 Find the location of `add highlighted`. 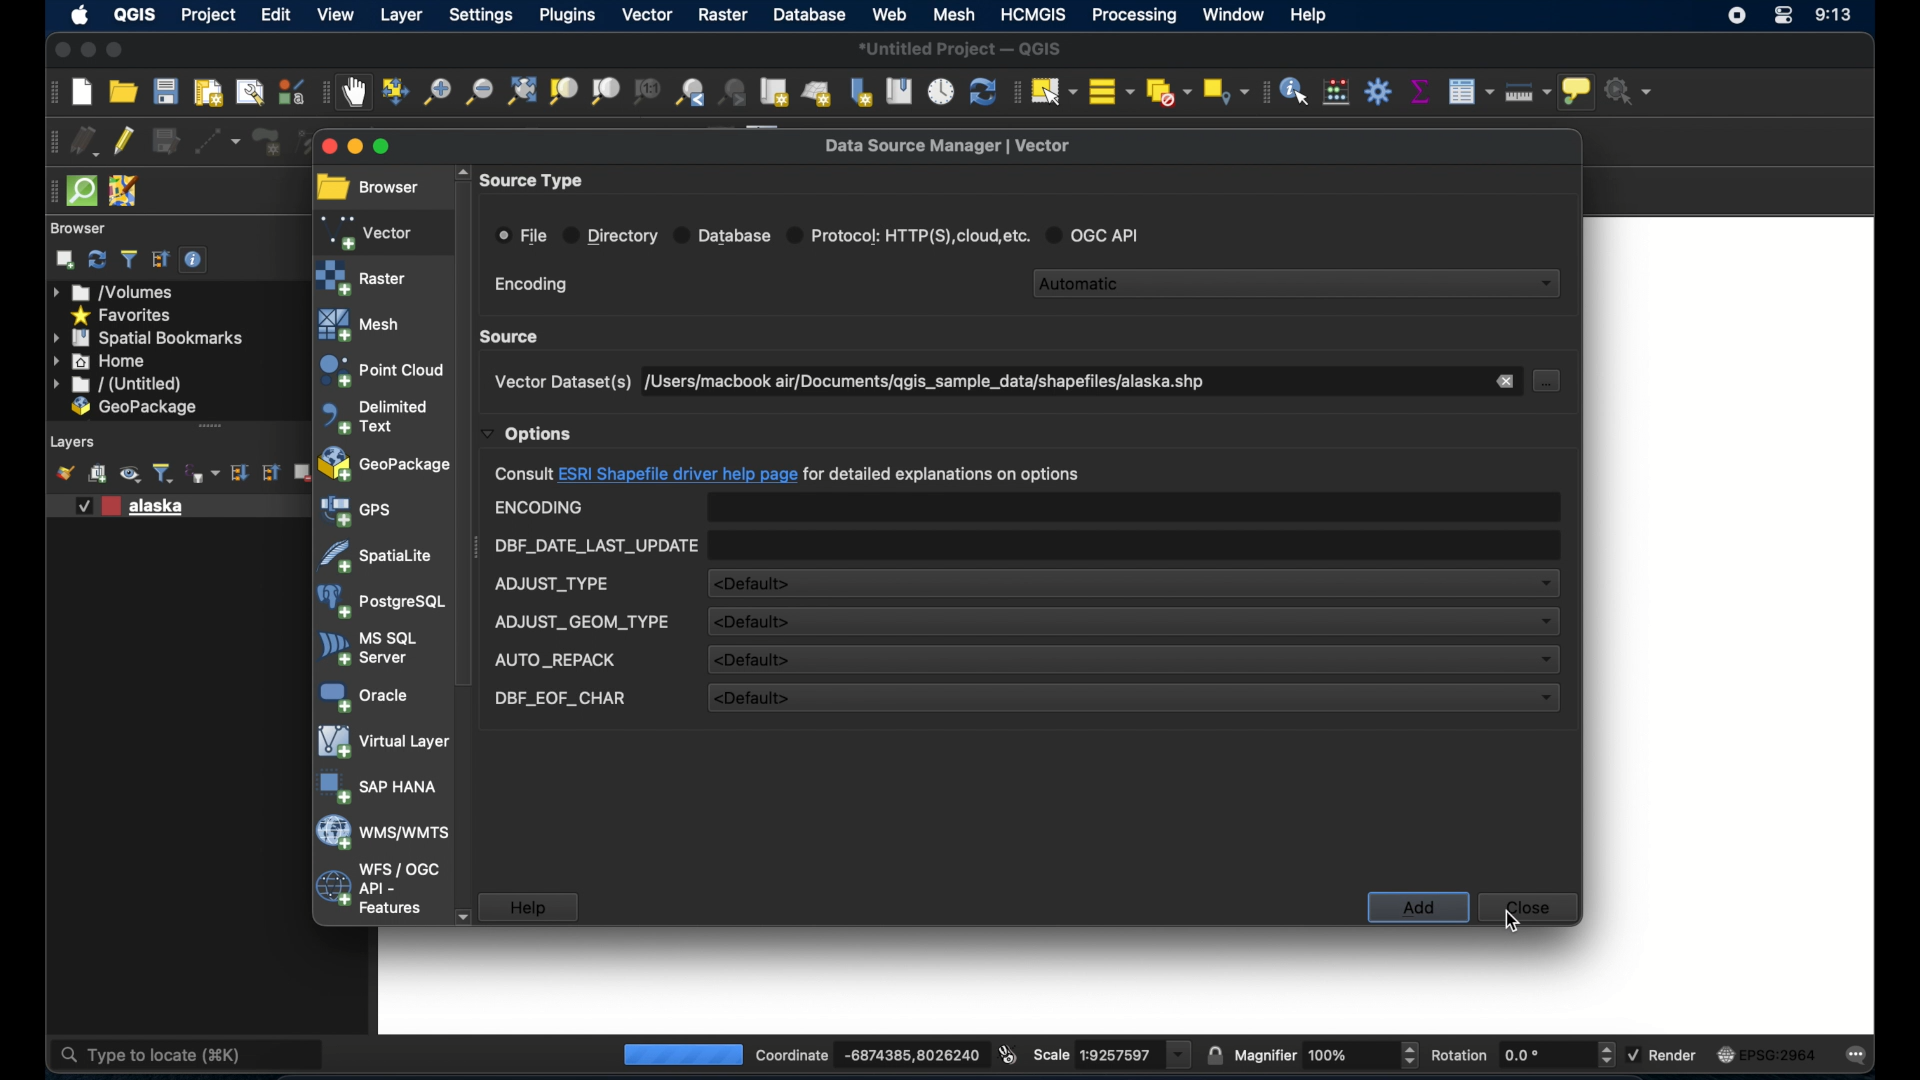

add highlighted is located at coordinates (1419, 908).